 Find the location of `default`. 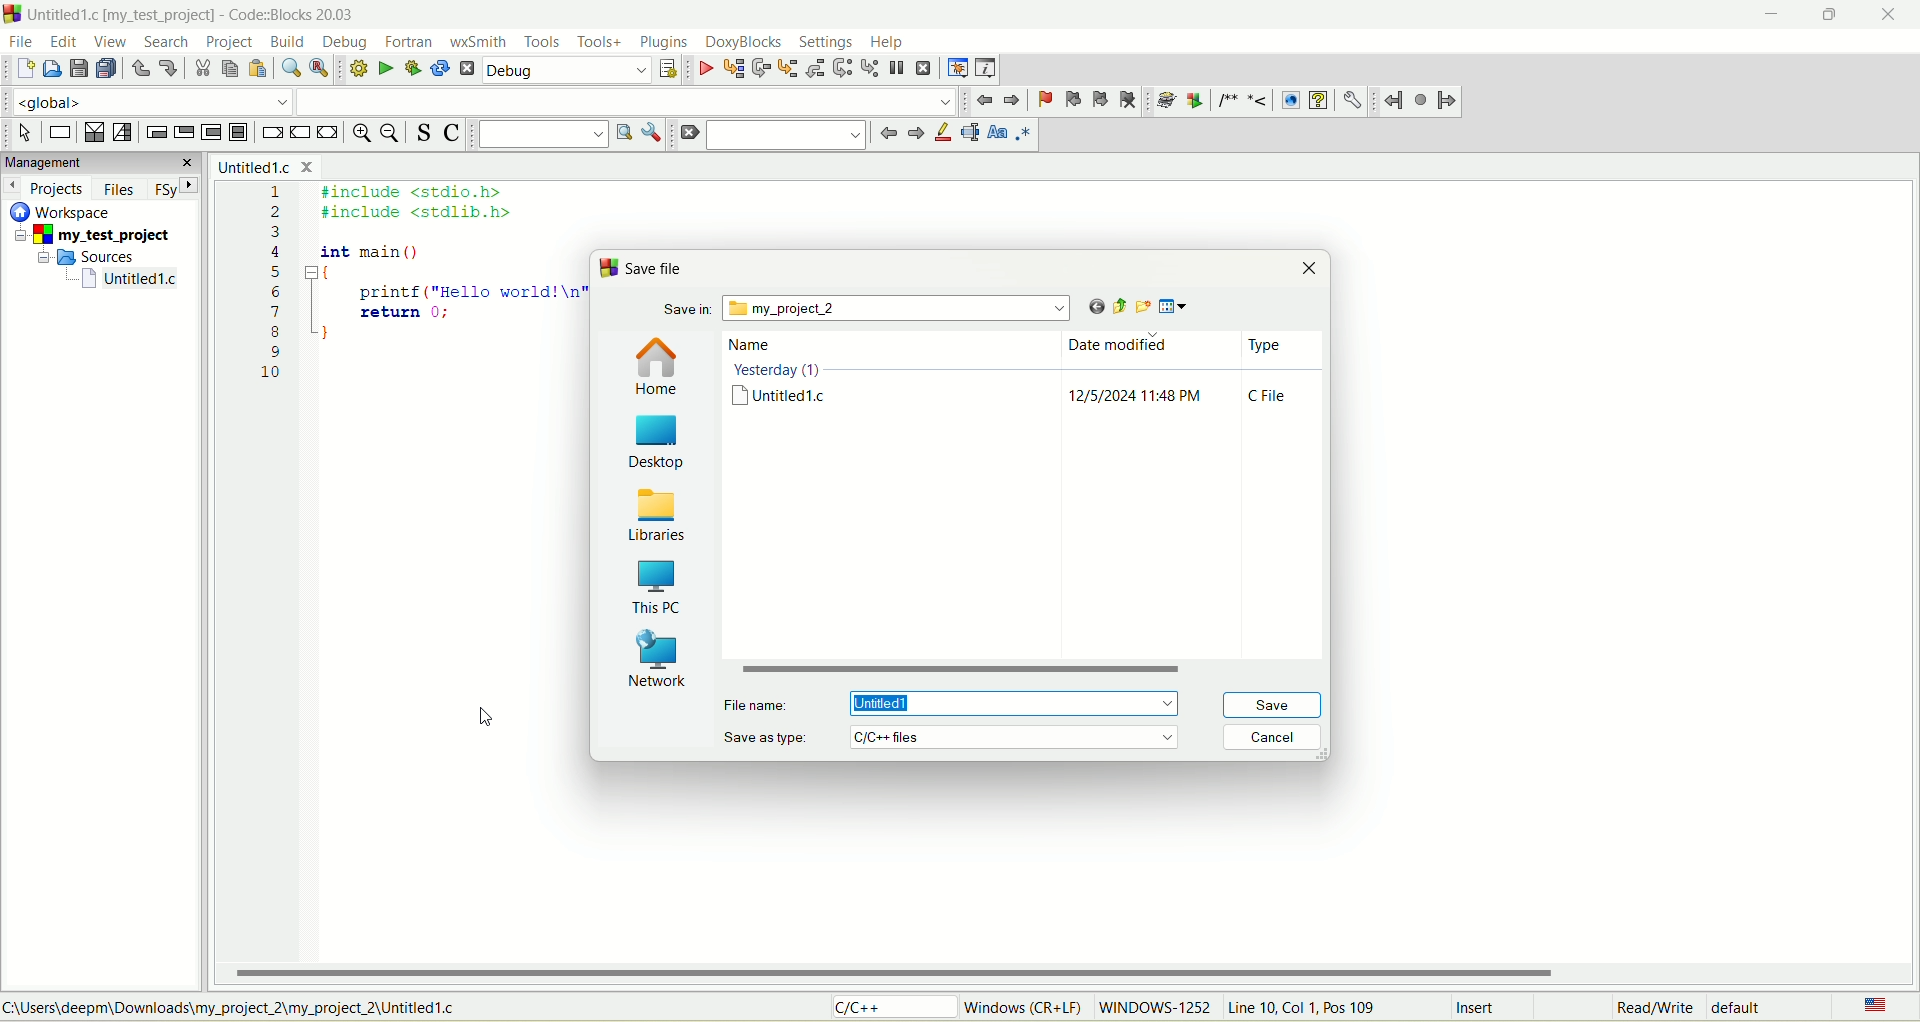

default is located at coordinates (1743, 1006).